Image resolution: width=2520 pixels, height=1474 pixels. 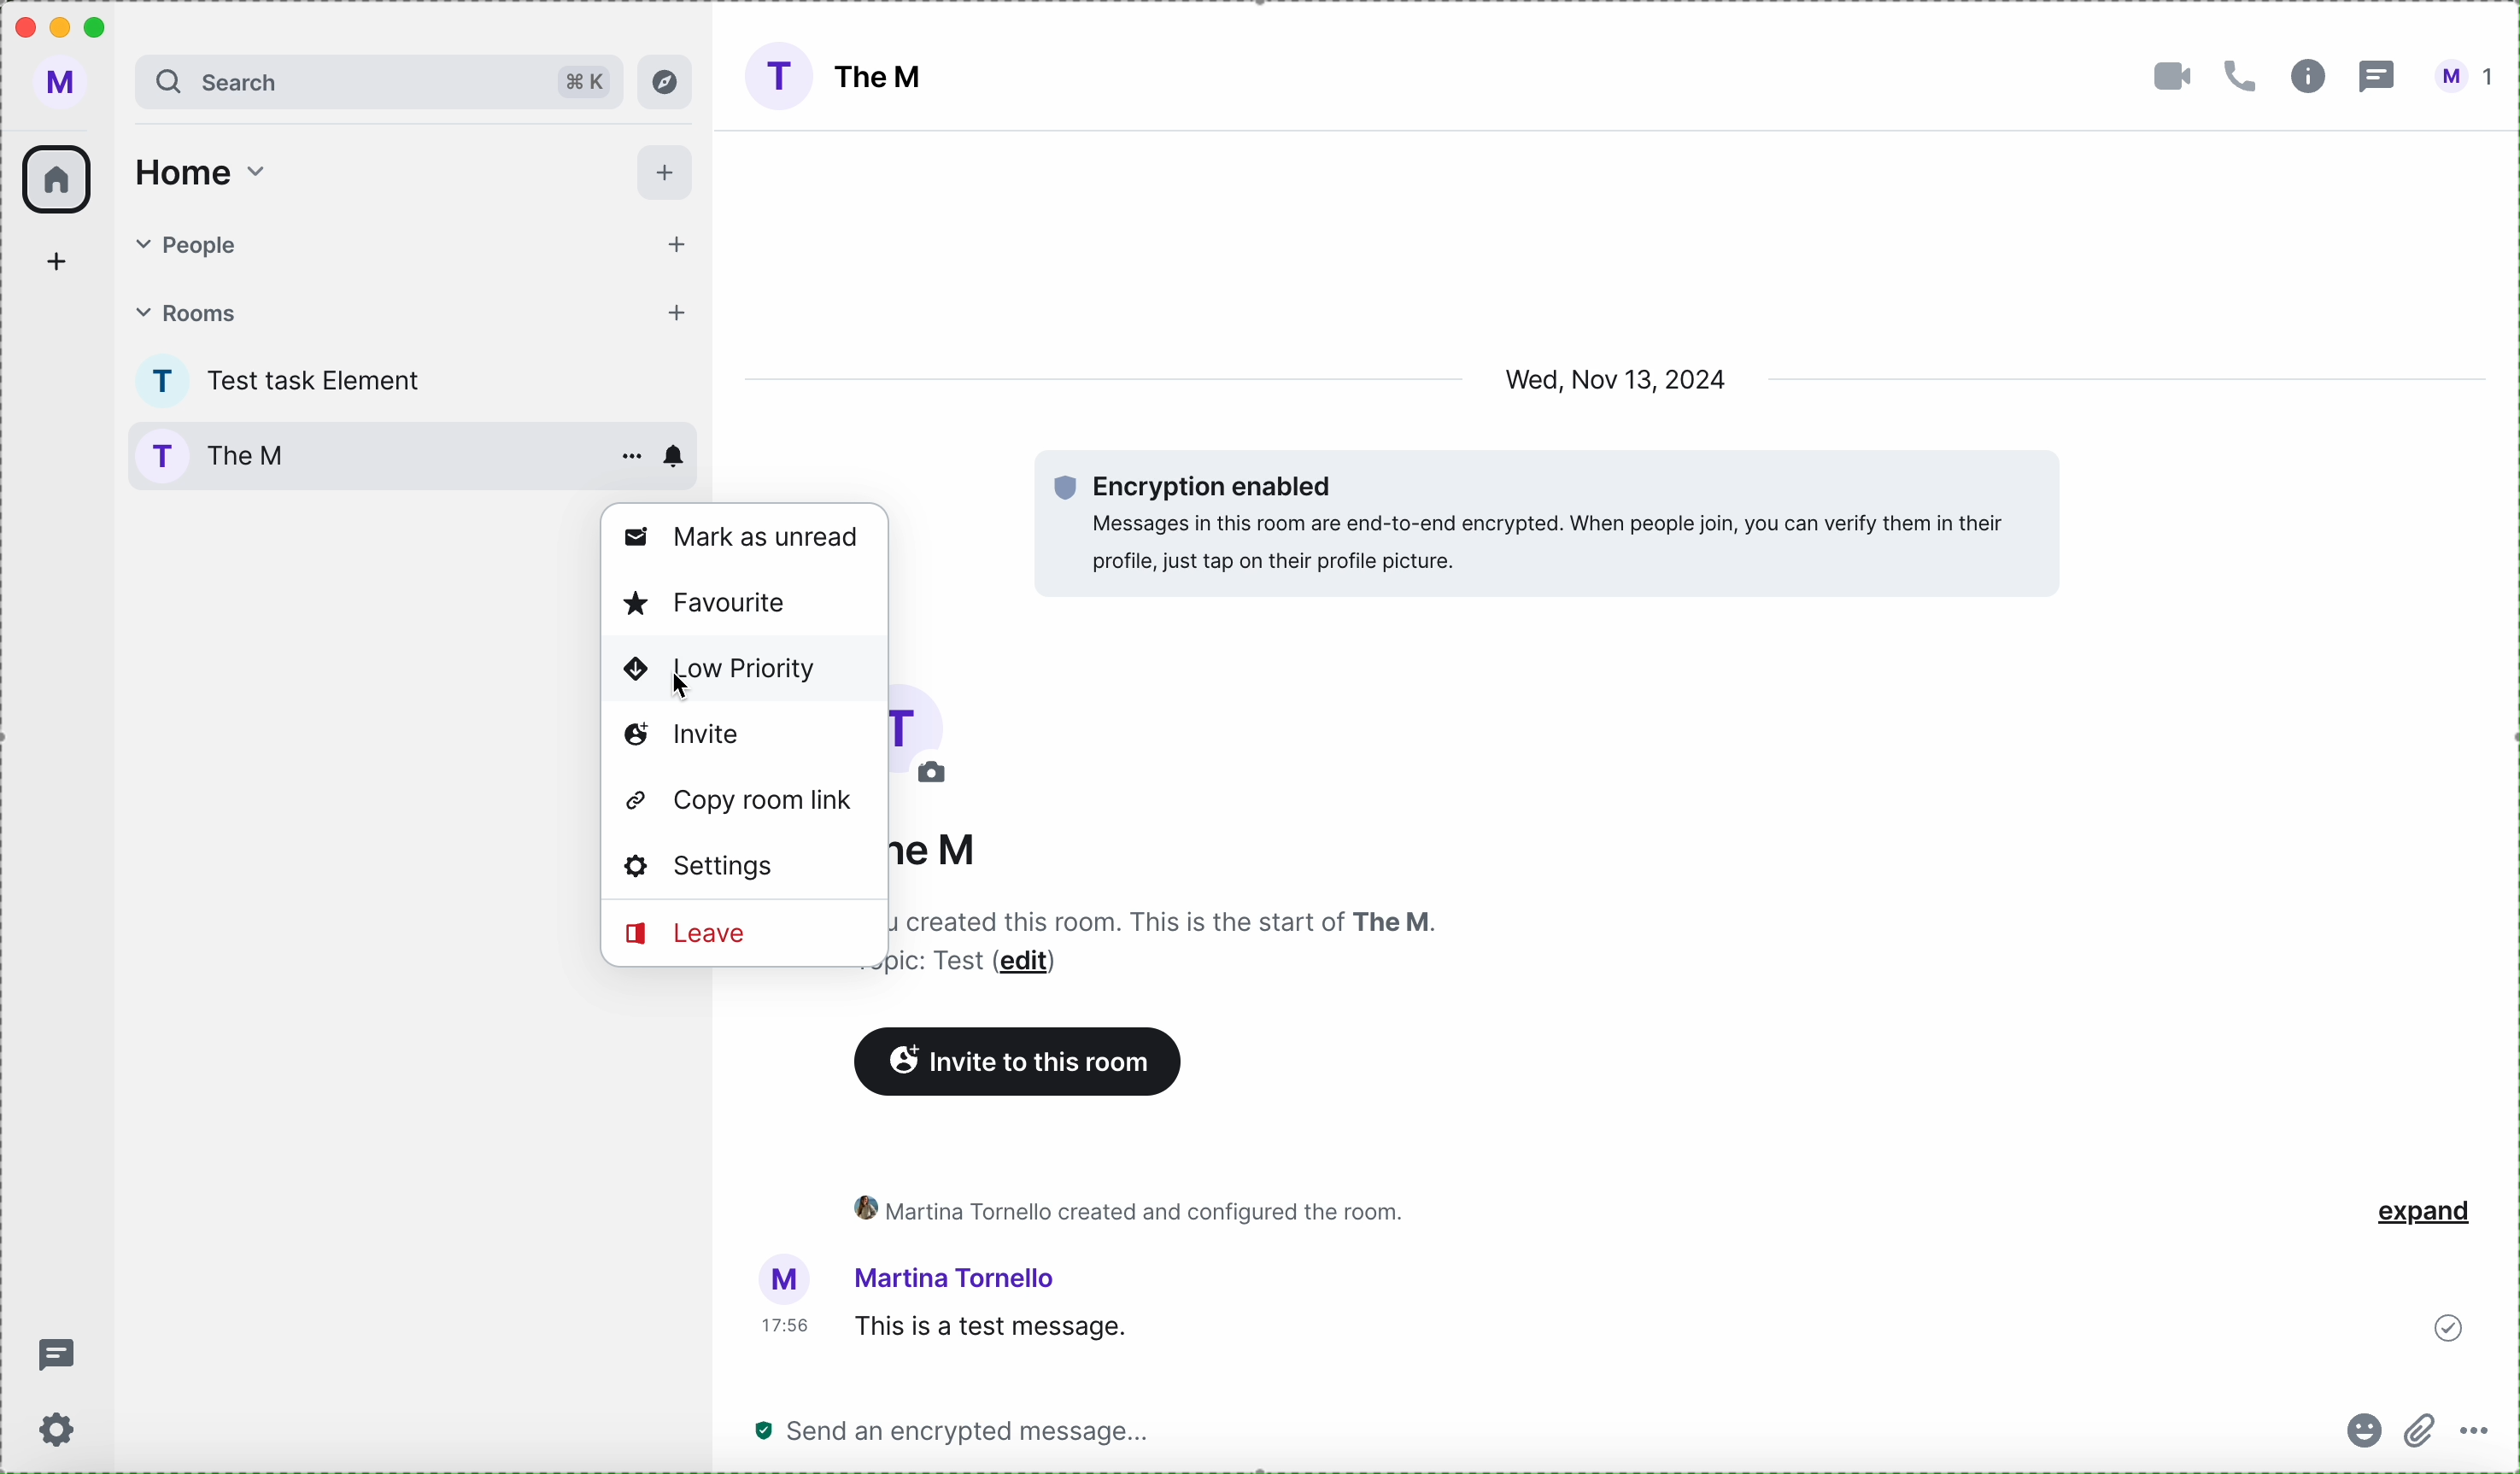 What do you see at coordinates (967, 1277) in the screenshot?
I see `user` at bounding box center [967, 1277].